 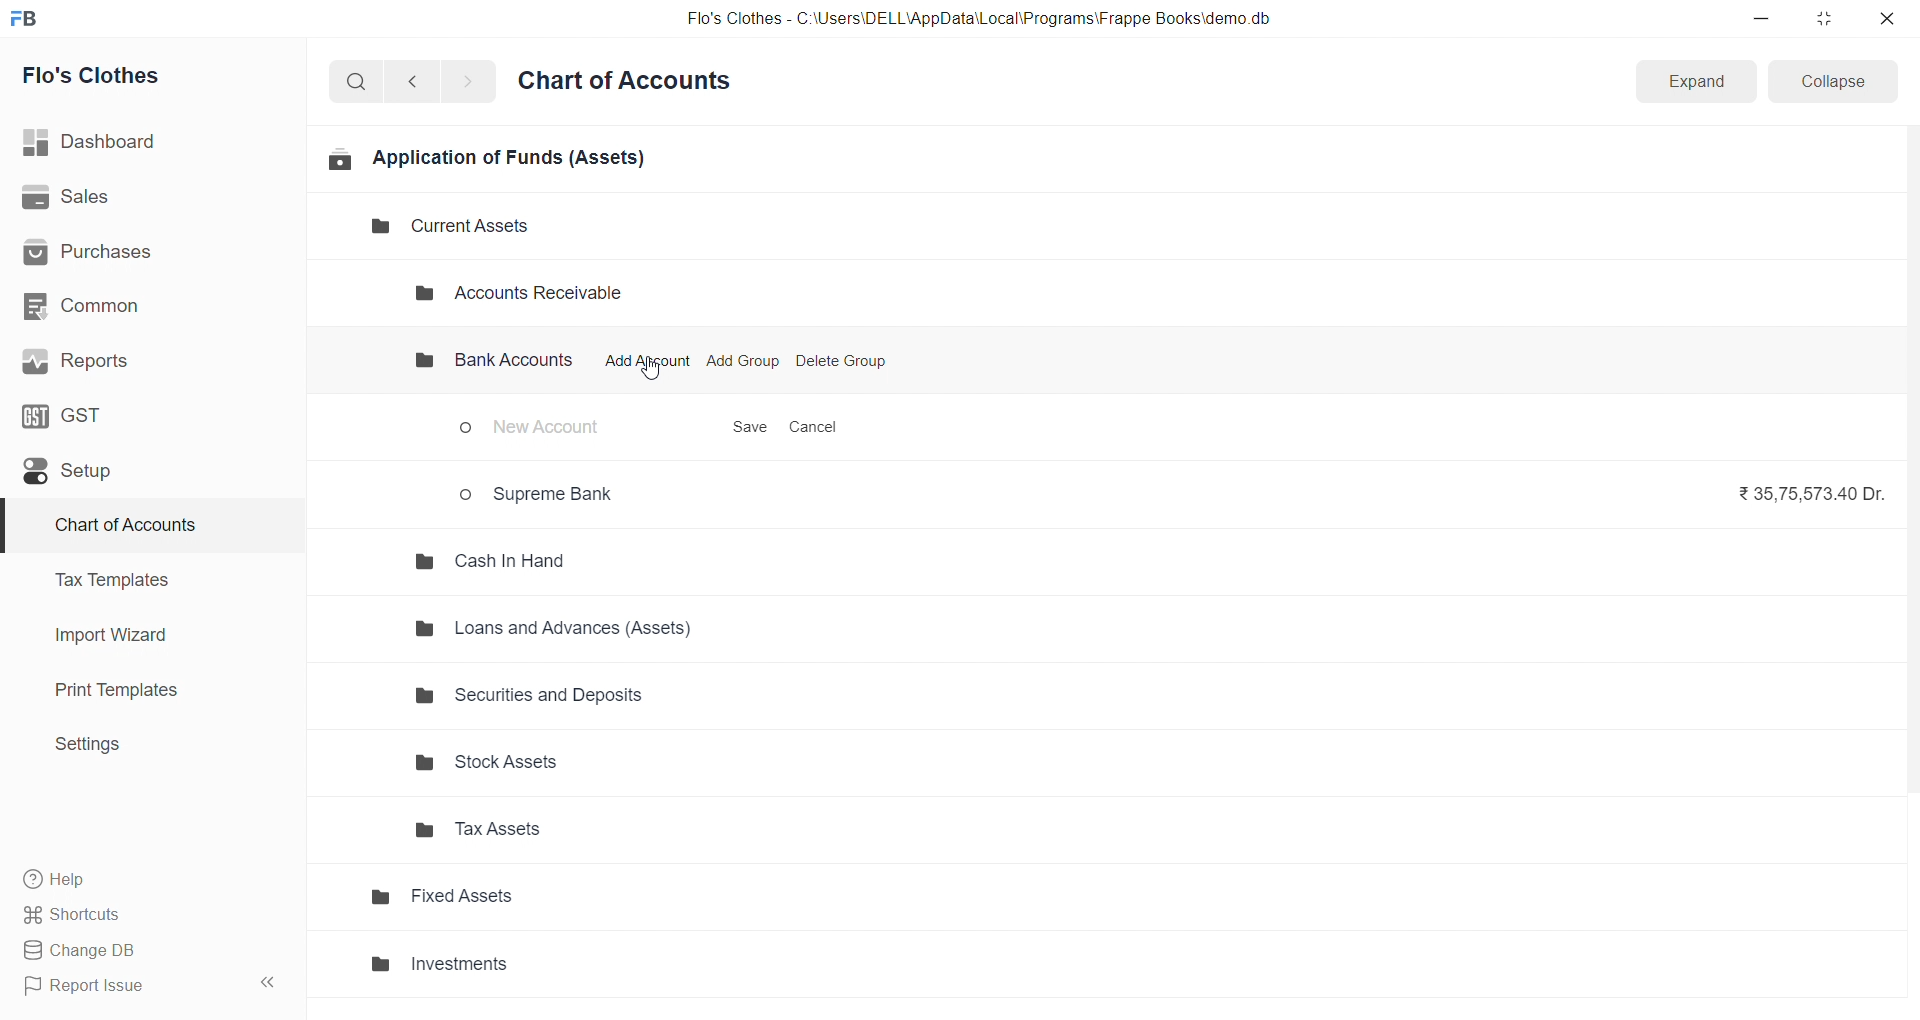 I want to click on search, so click(x=360, y=80).